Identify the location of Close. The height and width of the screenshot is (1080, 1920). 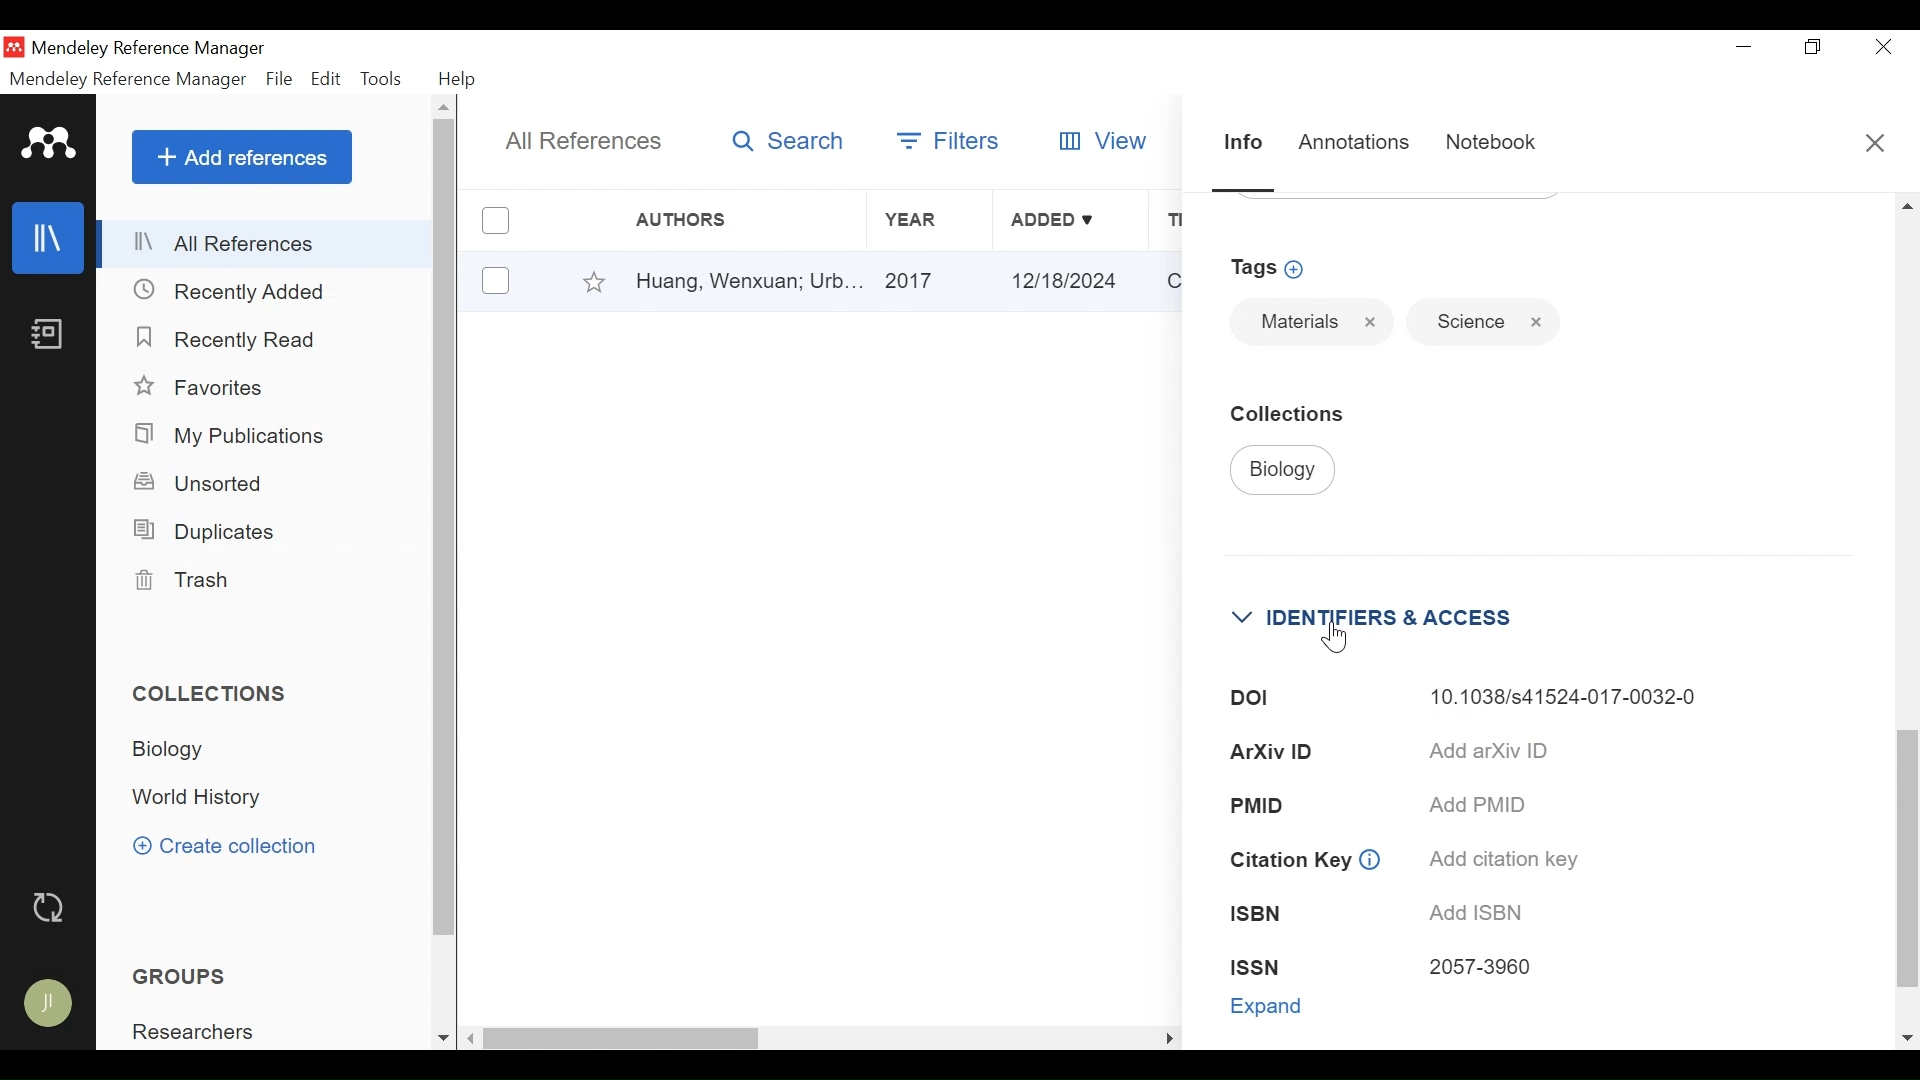
(1536, 322).